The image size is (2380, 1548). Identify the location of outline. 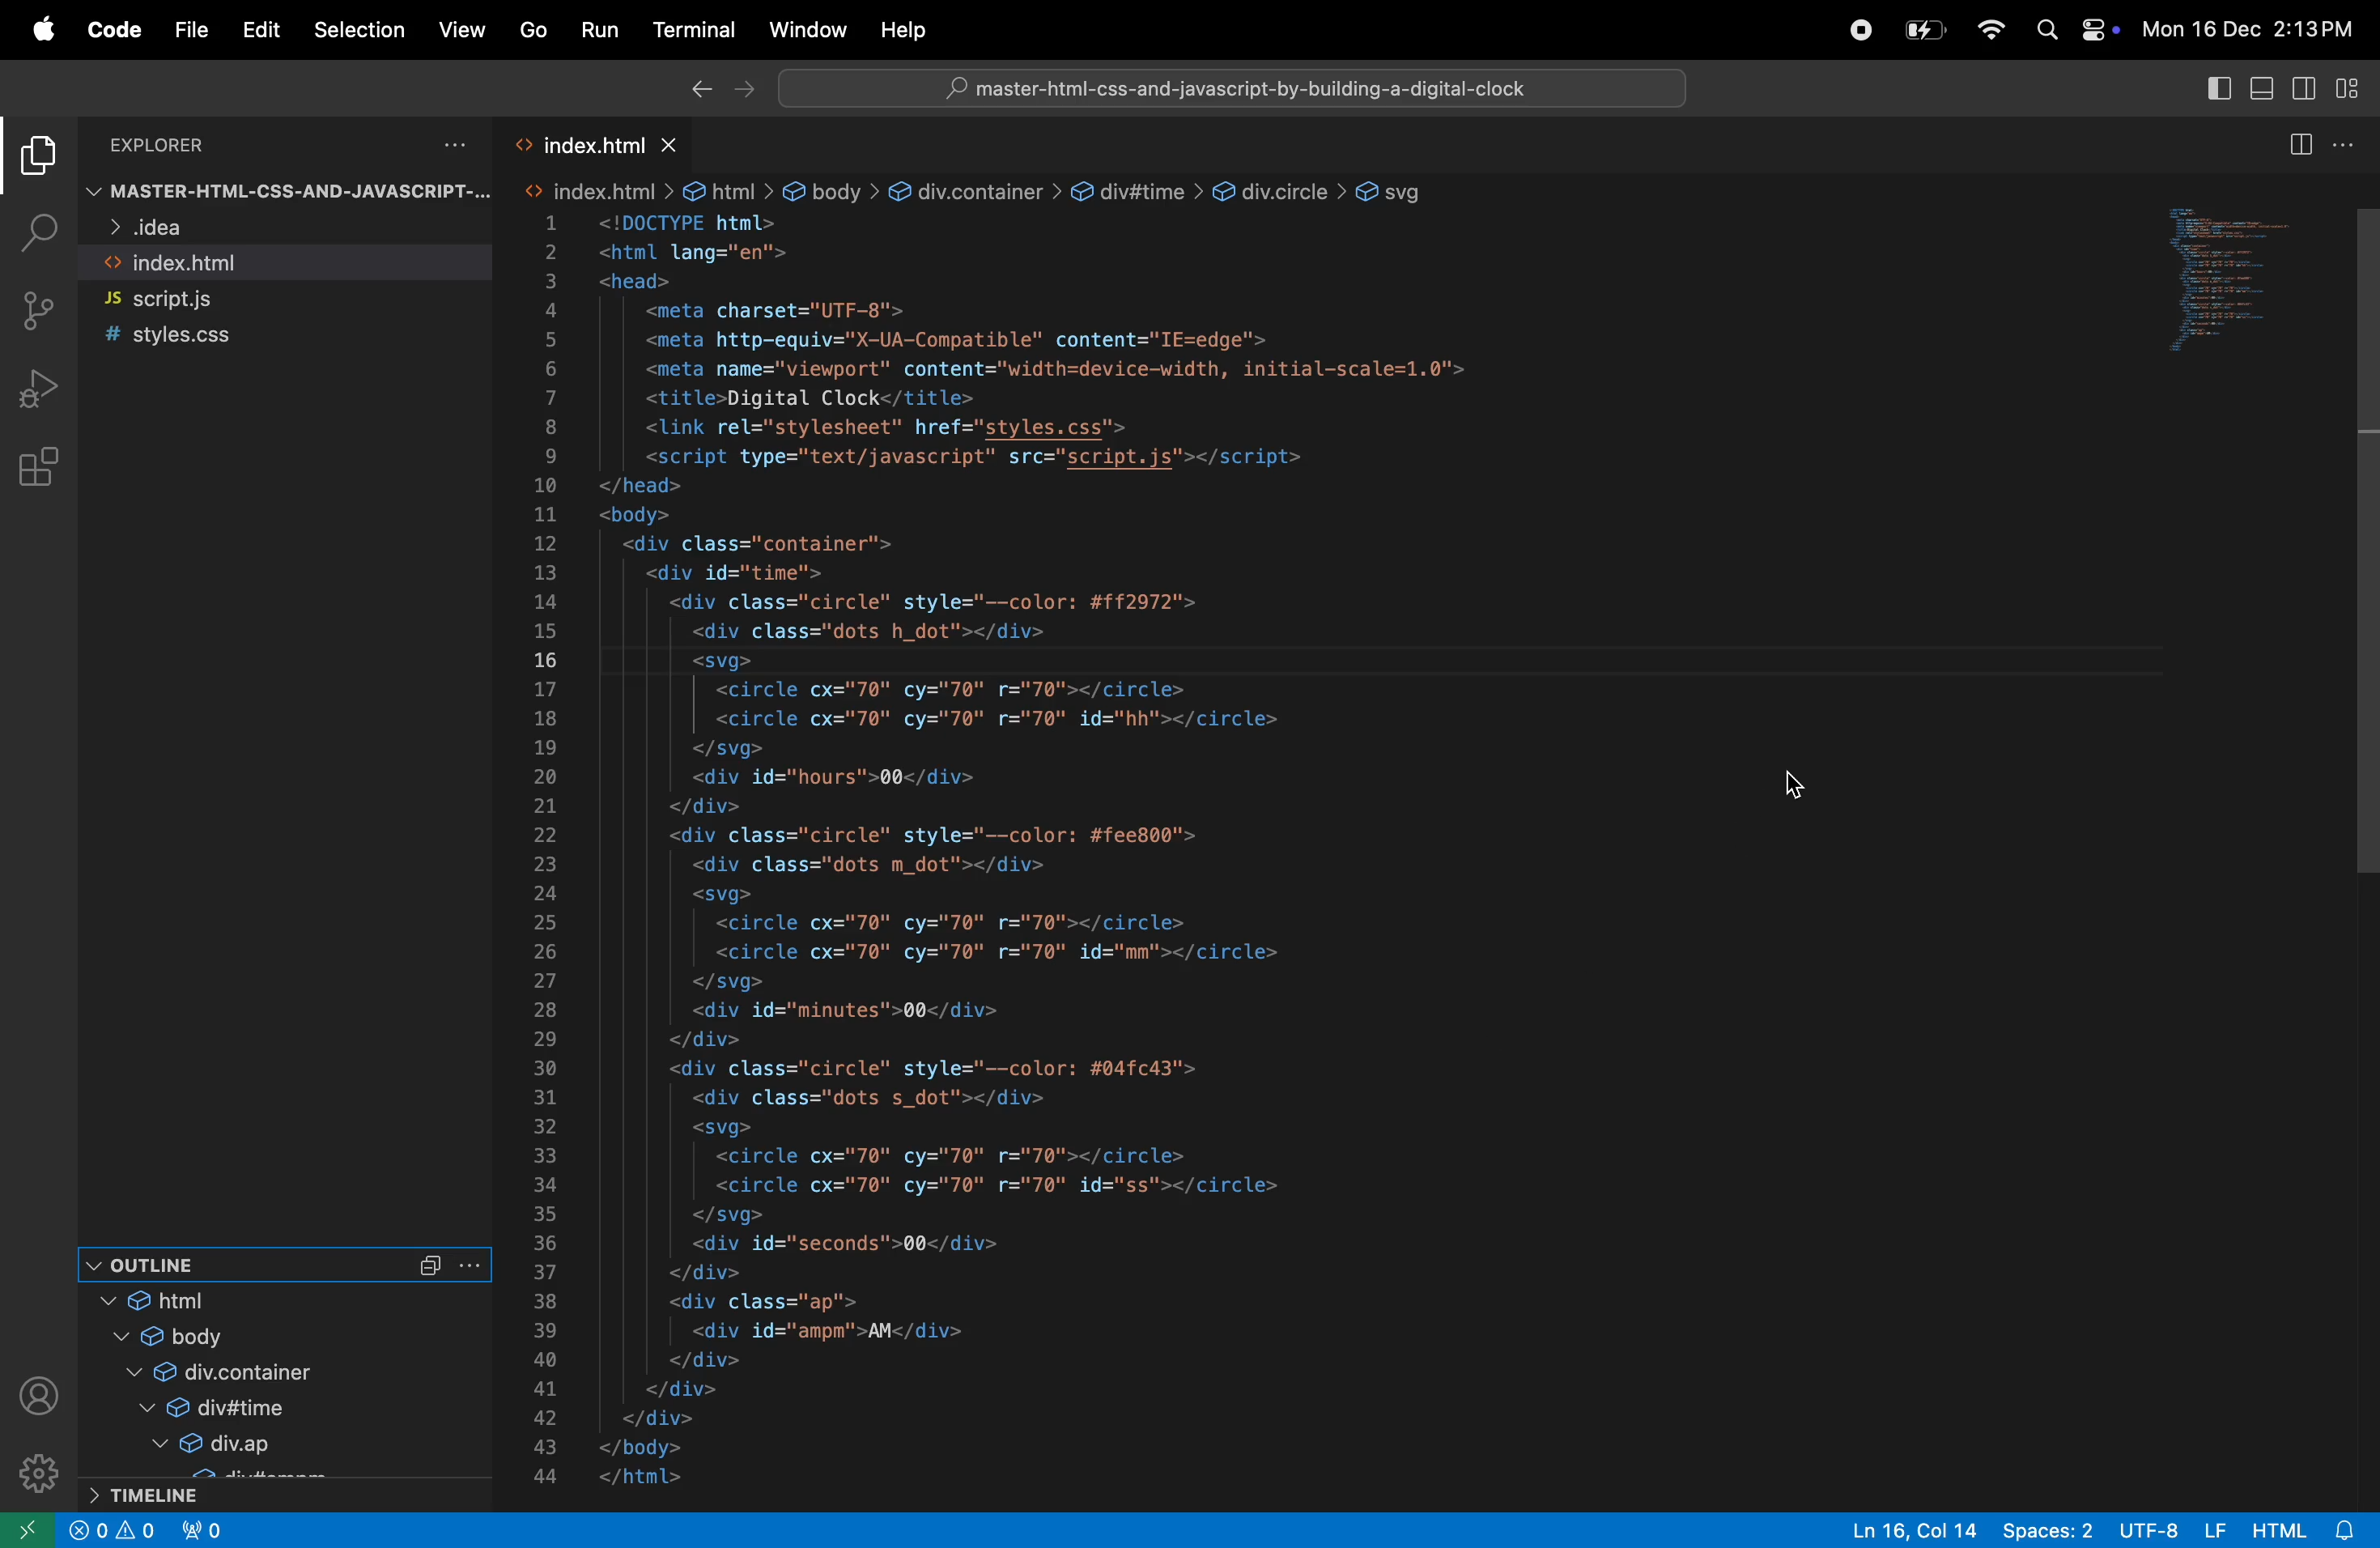
(237, 1265).